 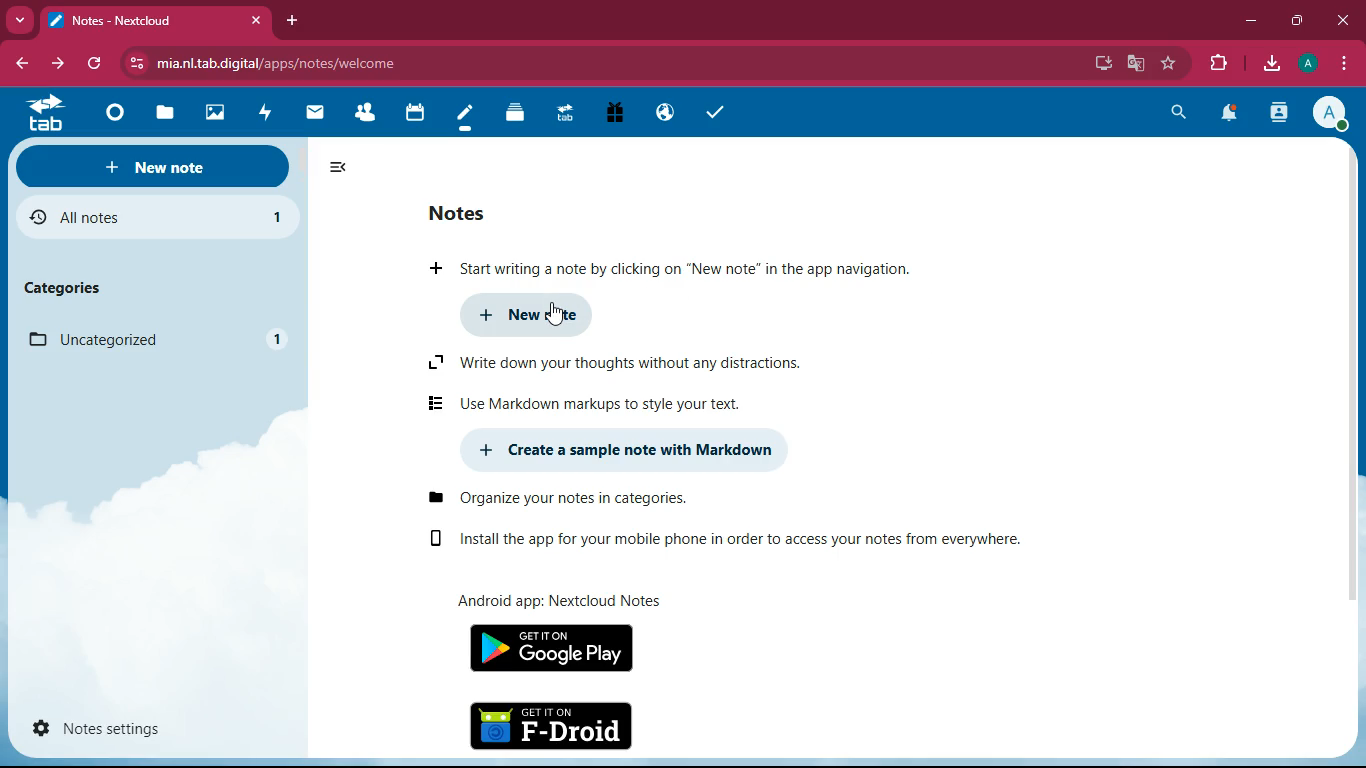 What do you see at coordinates (623, 450) in the screenshot?
I see `create markdown` at bounding box center [623, 450].